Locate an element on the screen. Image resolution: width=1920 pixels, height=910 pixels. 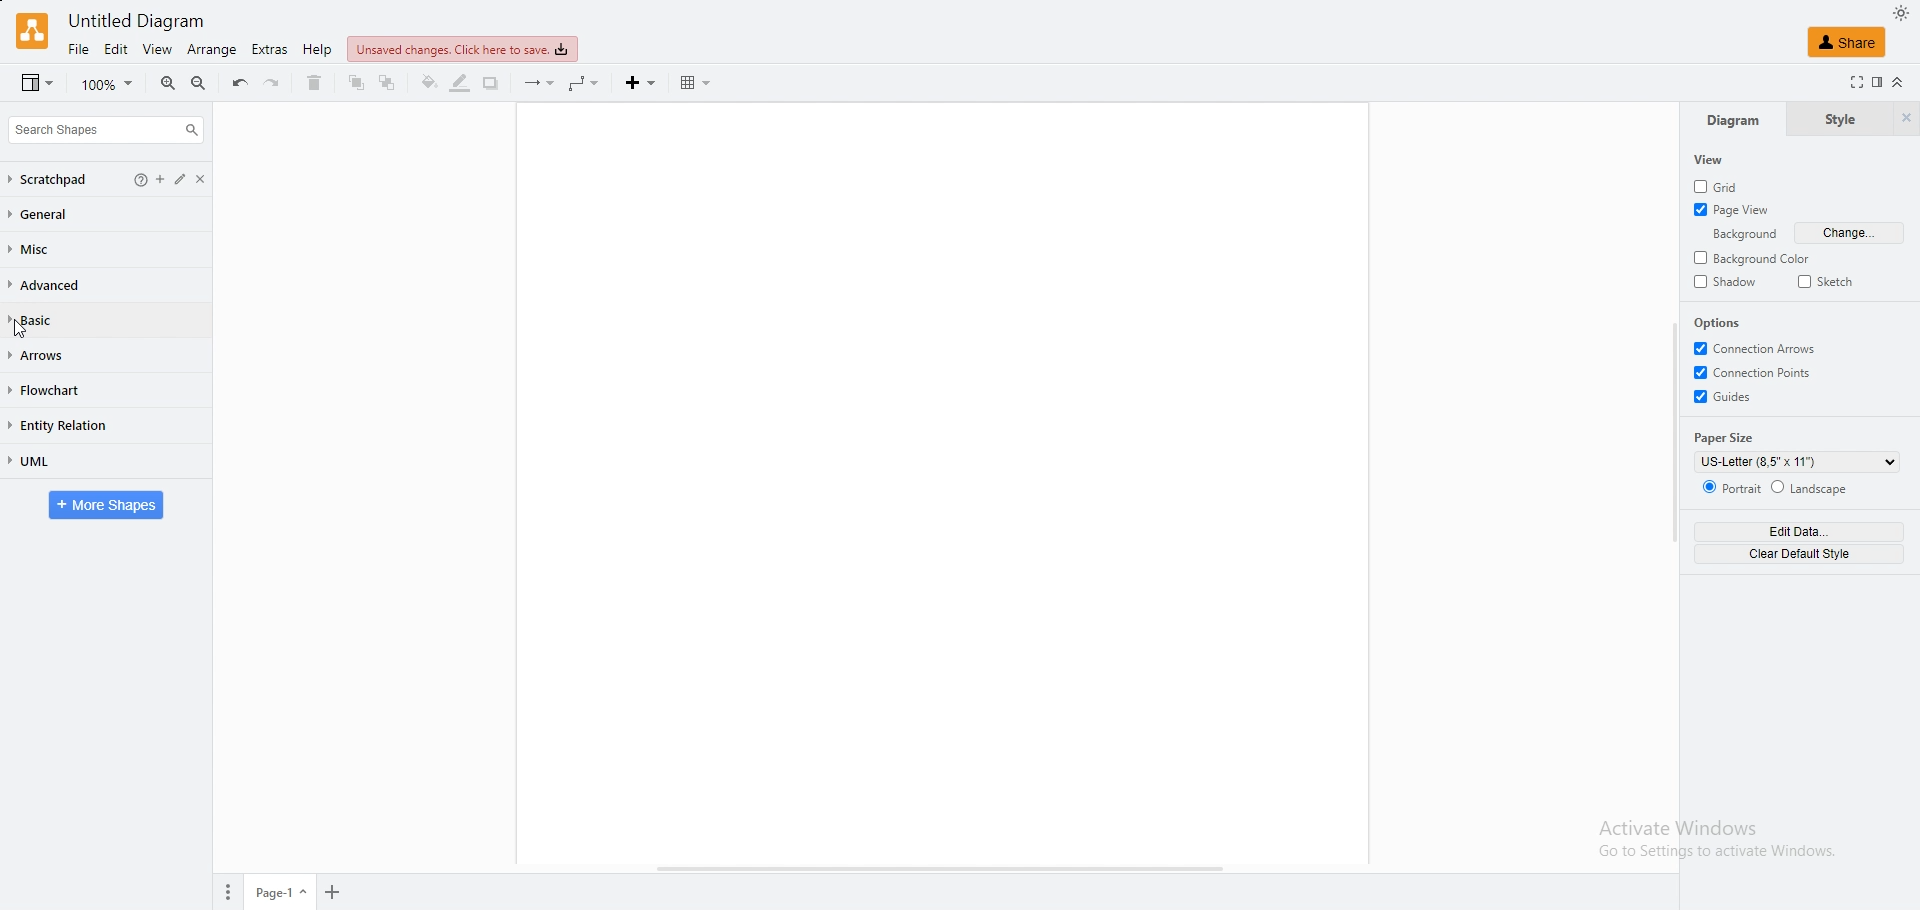
zoom percentage is located at coordinates (109, 84).